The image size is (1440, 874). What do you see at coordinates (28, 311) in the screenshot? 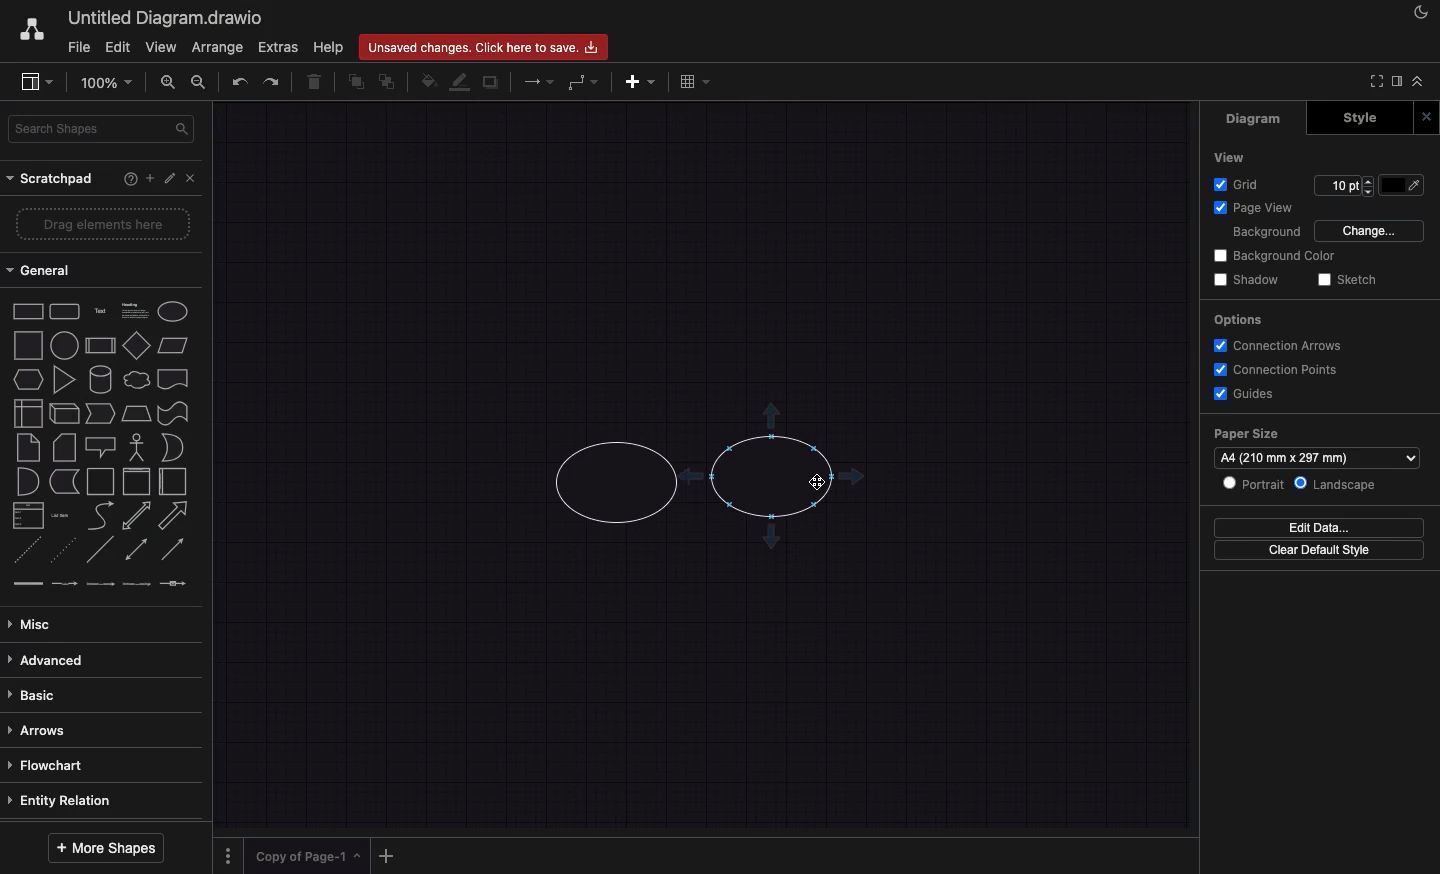
I see `rectangle` at bounding box center [28, 311].